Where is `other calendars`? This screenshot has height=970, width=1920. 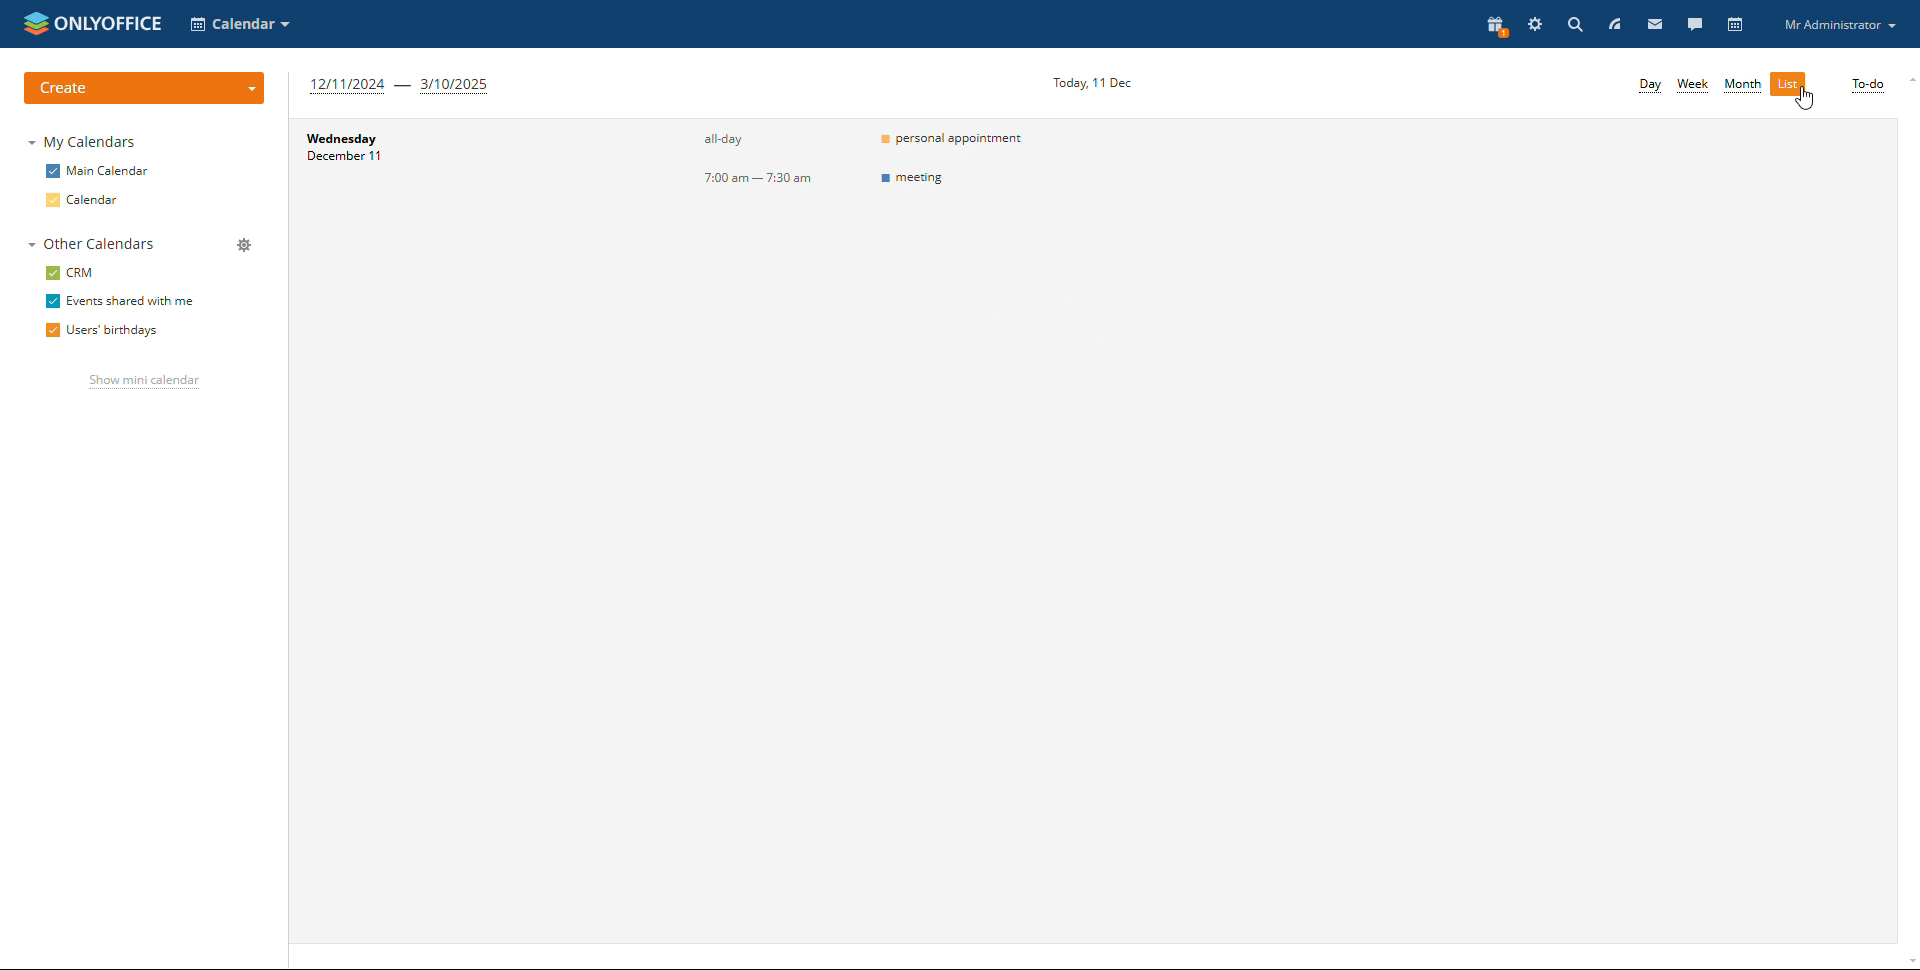
other calendars is located at coordinates (95, 243).